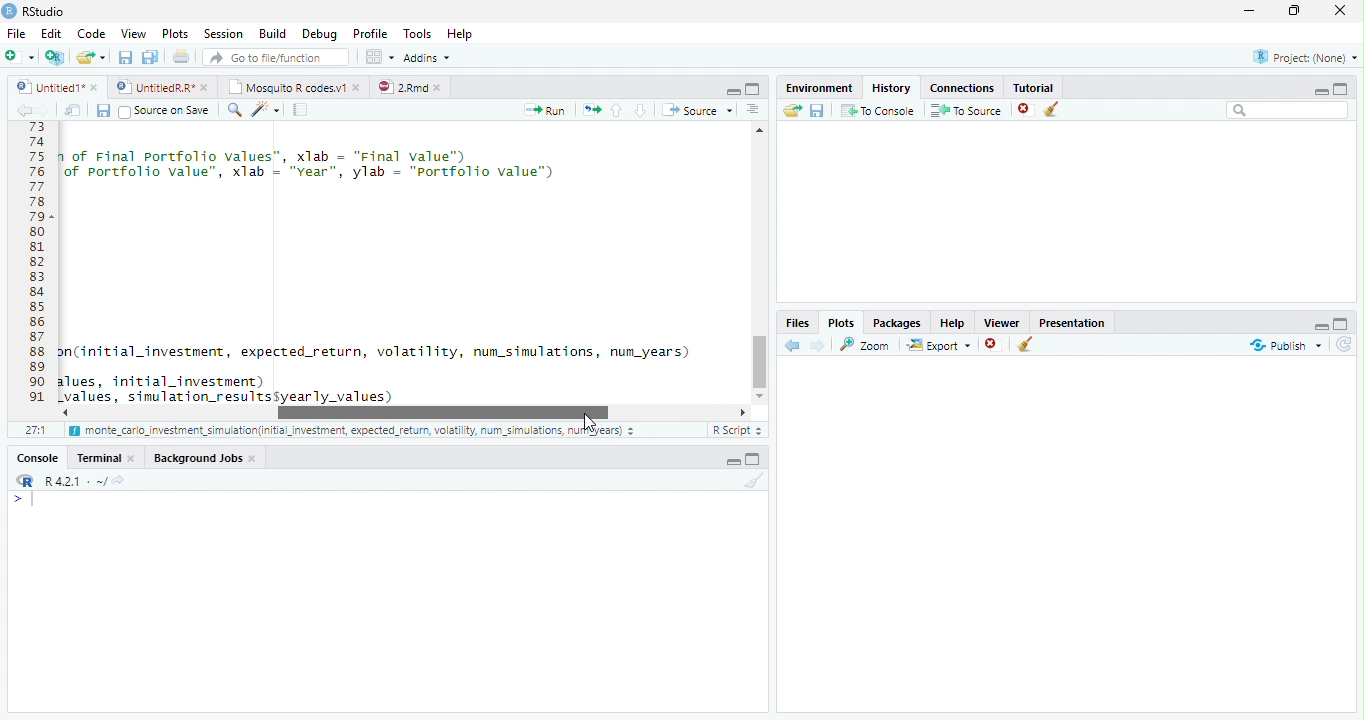  What do you see at coordinates (743, 411) in the screenshot?
I see `Scroll Right` at bounding box center [743, 411].